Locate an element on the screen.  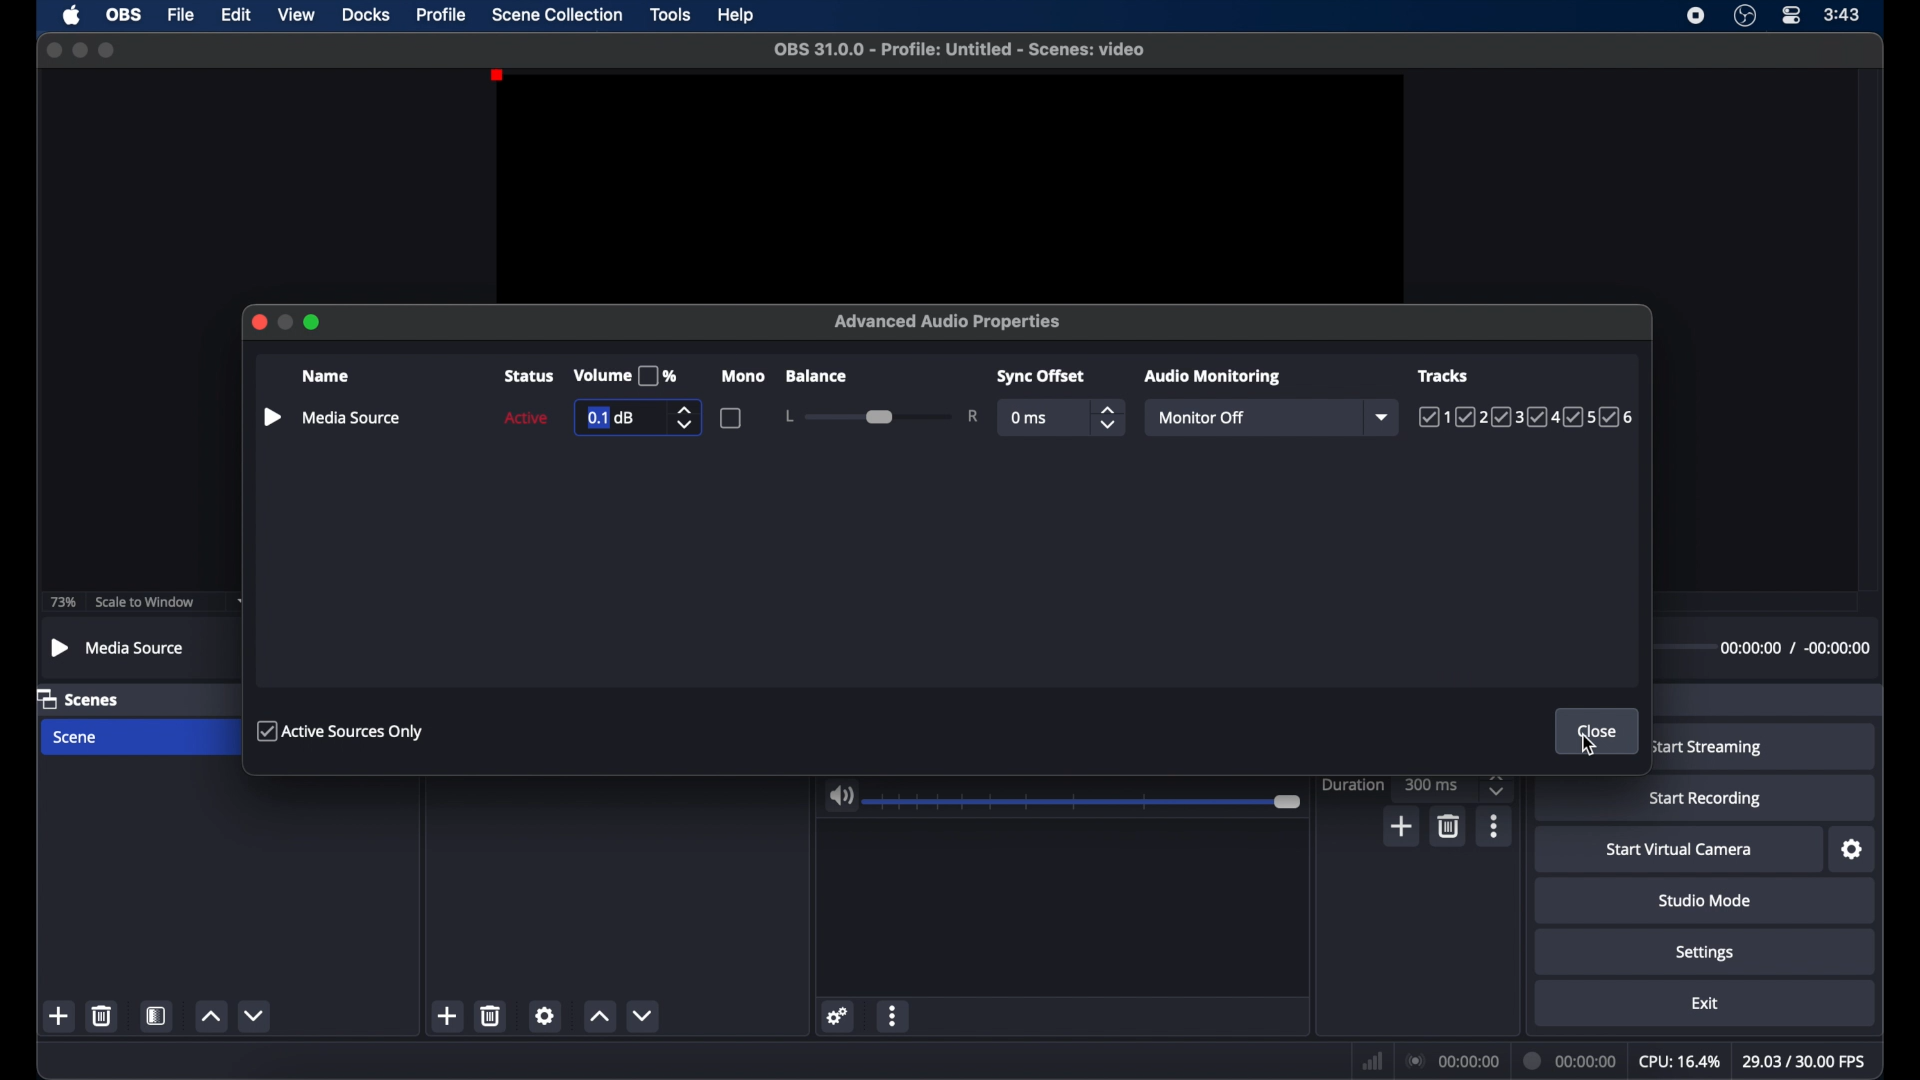
volume is located at coordinates (626, 376).